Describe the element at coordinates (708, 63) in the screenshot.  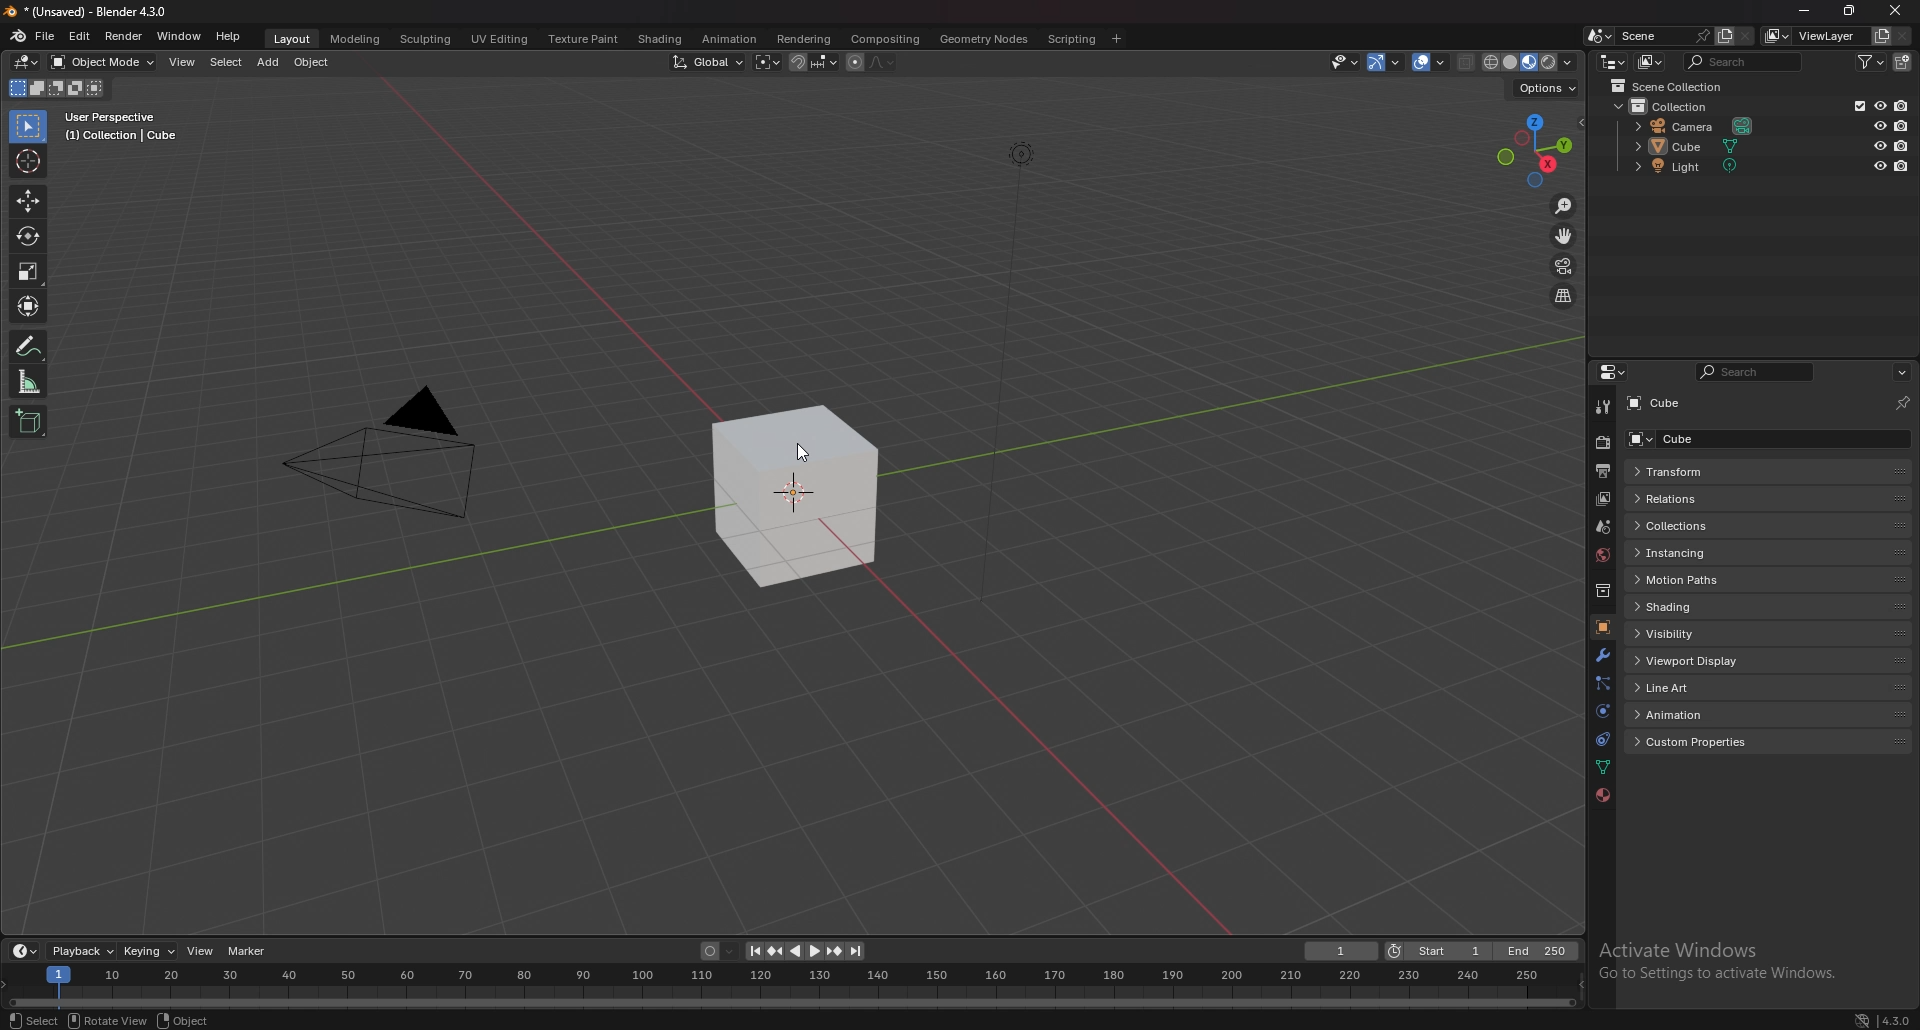
I see `transformation orientation` at that location.